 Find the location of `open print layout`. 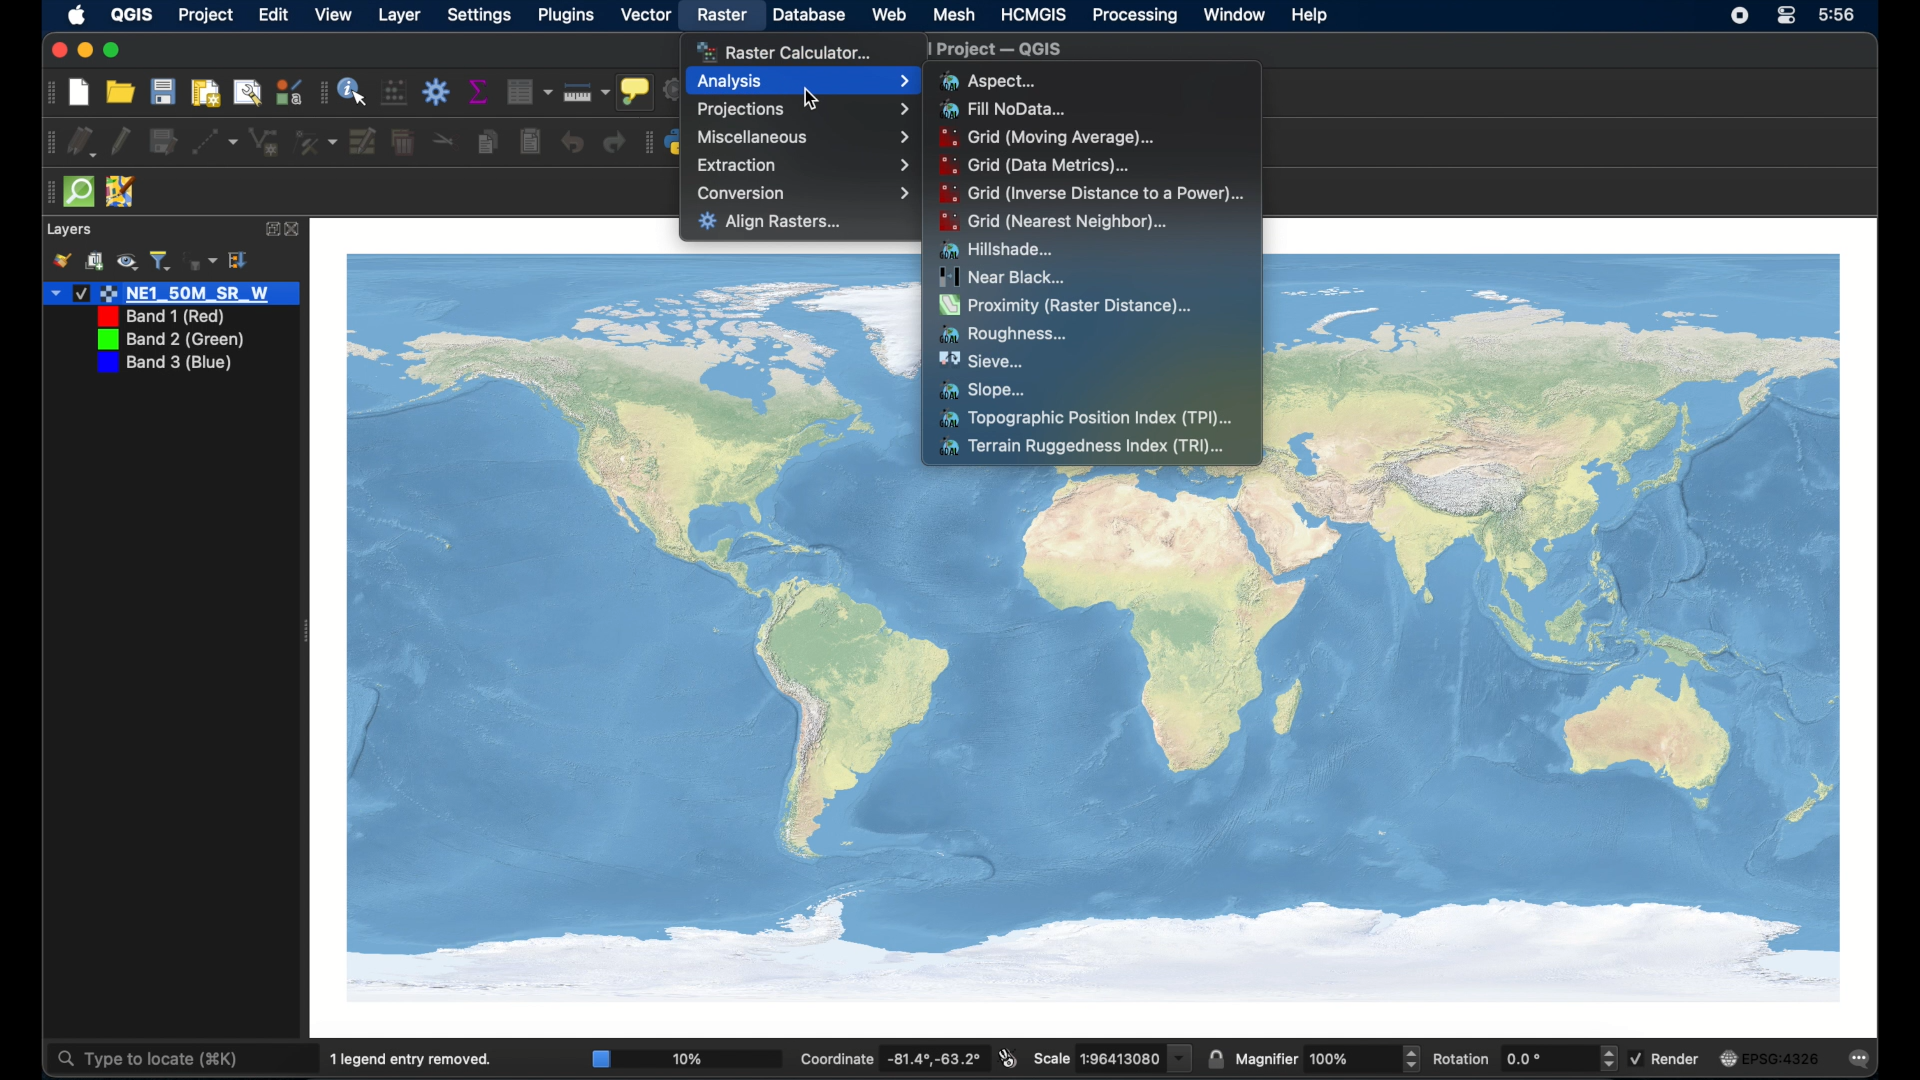

open print layout is located at coordinates (205, 92).